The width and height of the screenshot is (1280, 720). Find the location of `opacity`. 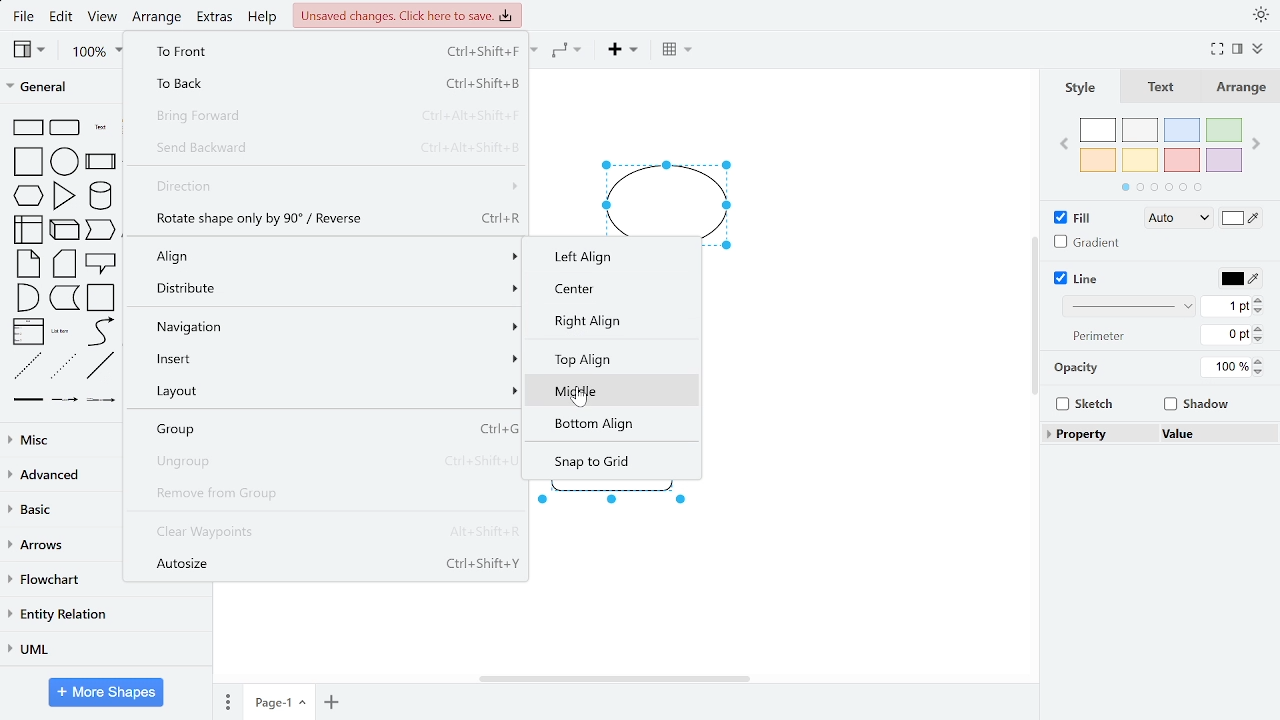

opacity is located at coordinates (1078, 368).